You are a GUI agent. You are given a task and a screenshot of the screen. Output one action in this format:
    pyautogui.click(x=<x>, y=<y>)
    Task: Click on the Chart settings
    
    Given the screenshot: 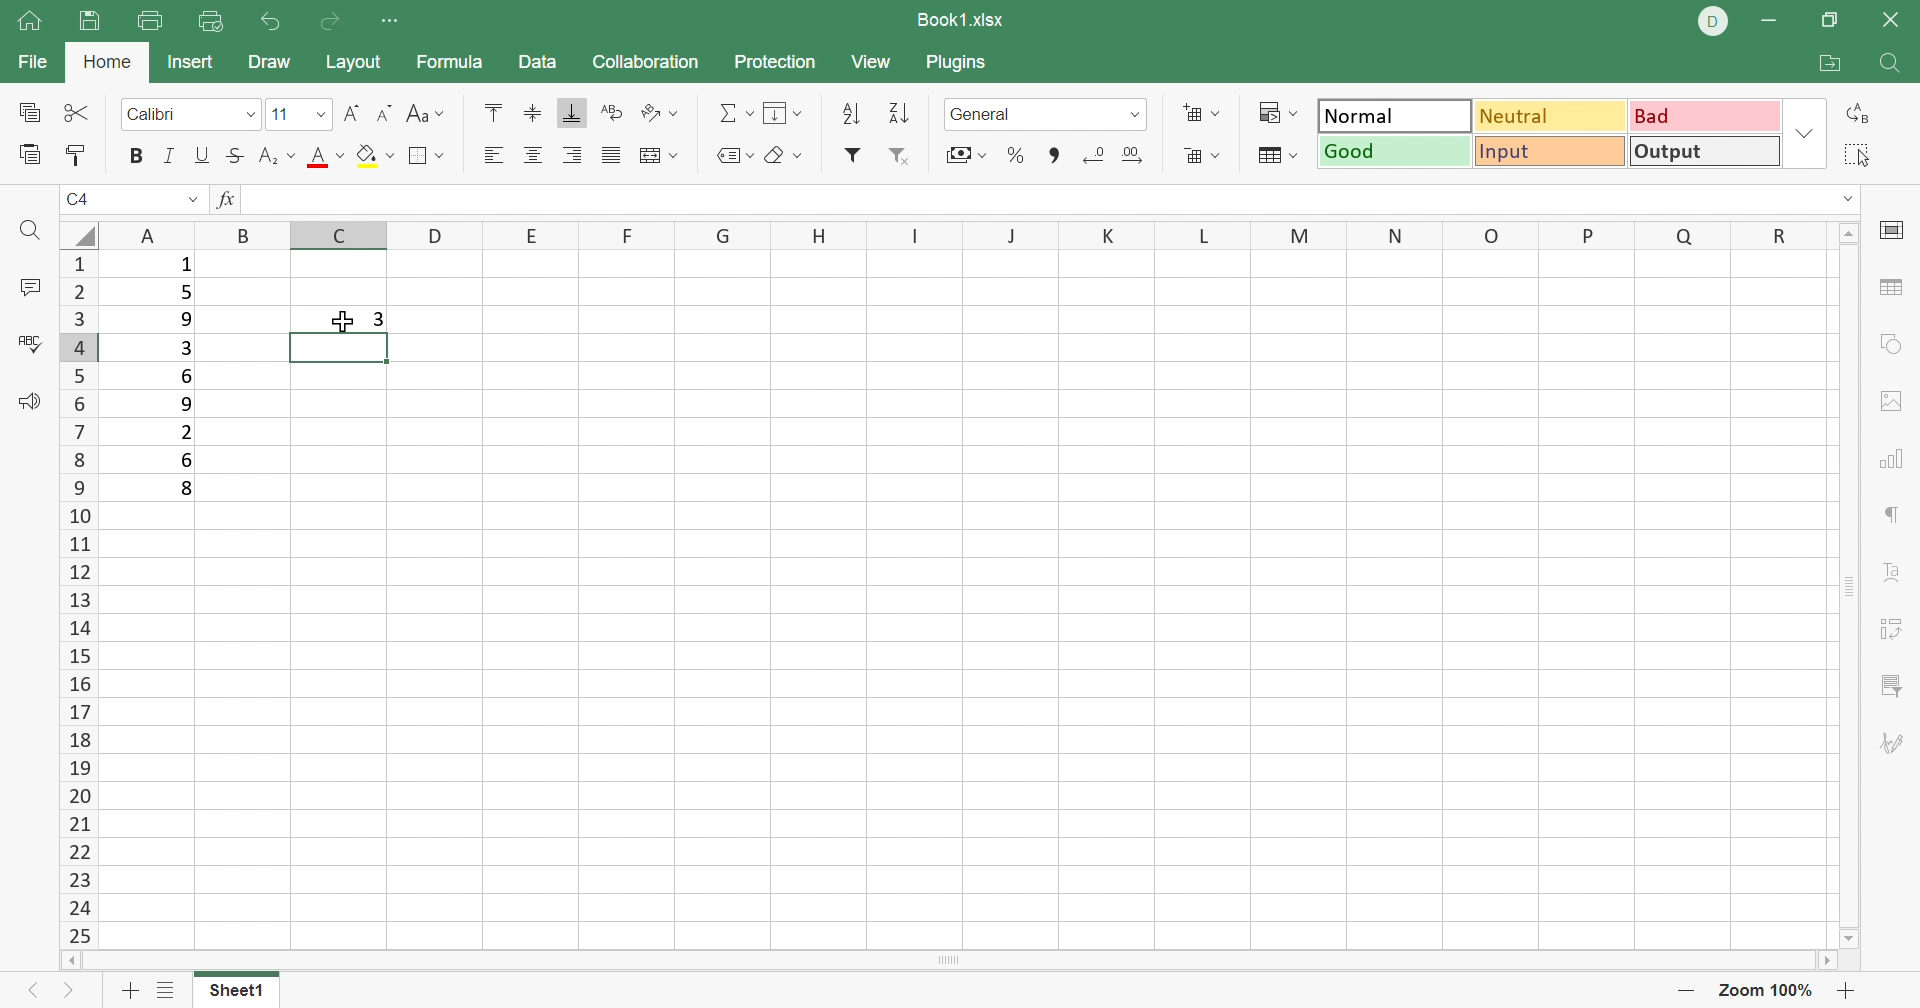 What is the action you would take?
    pyautogui.click(x=1891, y=461)
    